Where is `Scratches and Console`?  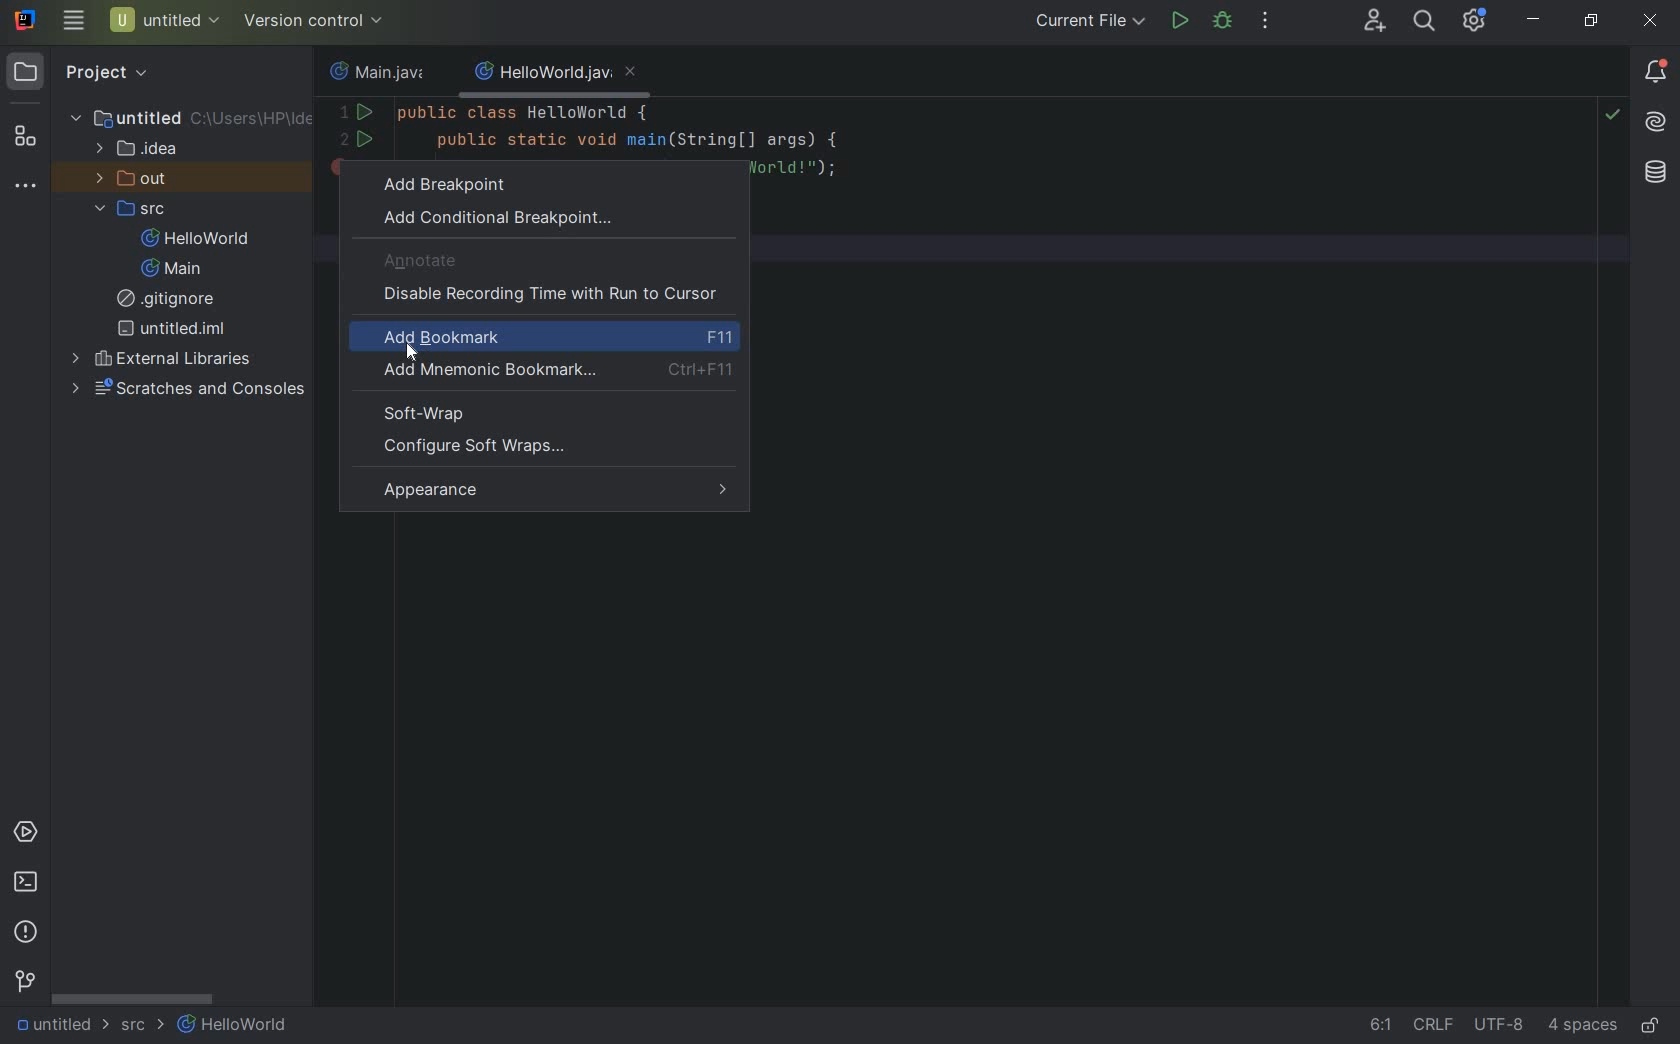
Scratches and Console is located at coordinates (191, 389).